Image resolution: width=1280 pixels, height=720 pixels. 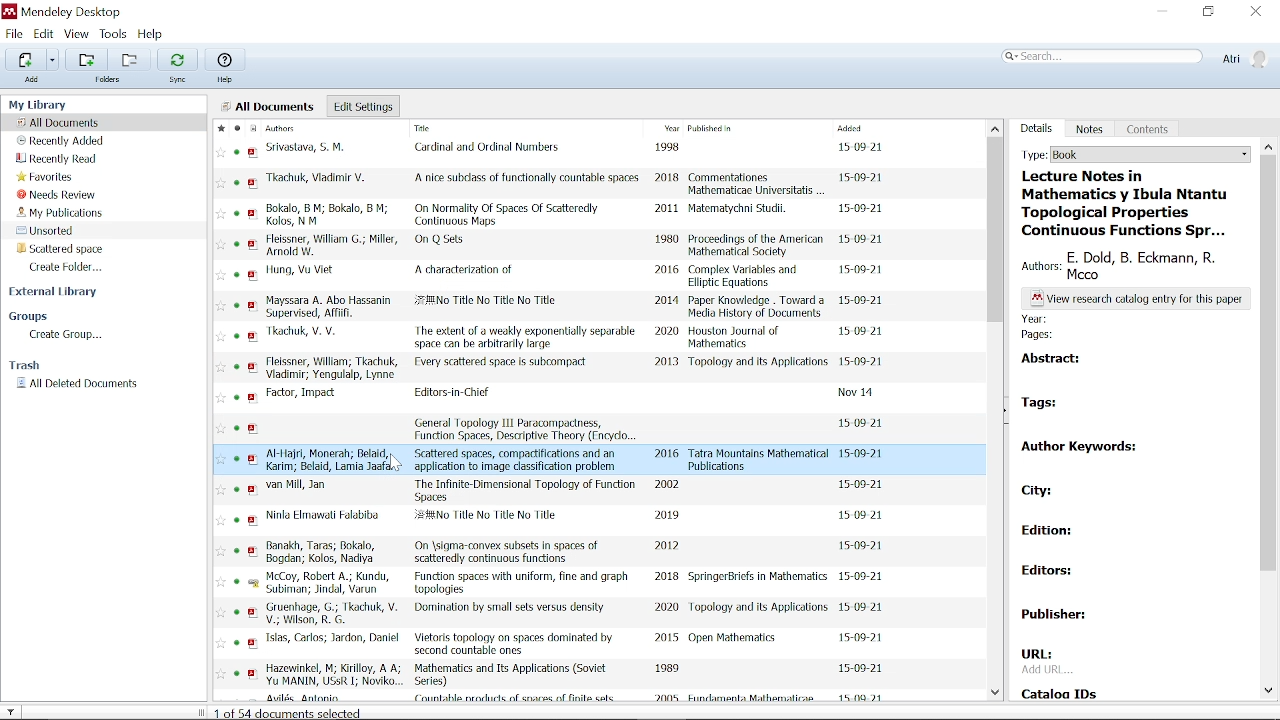 What do you see at coordinates (78, 384) in the screenshot?
I see `All deleted documents` at bounding box center [78, 384].